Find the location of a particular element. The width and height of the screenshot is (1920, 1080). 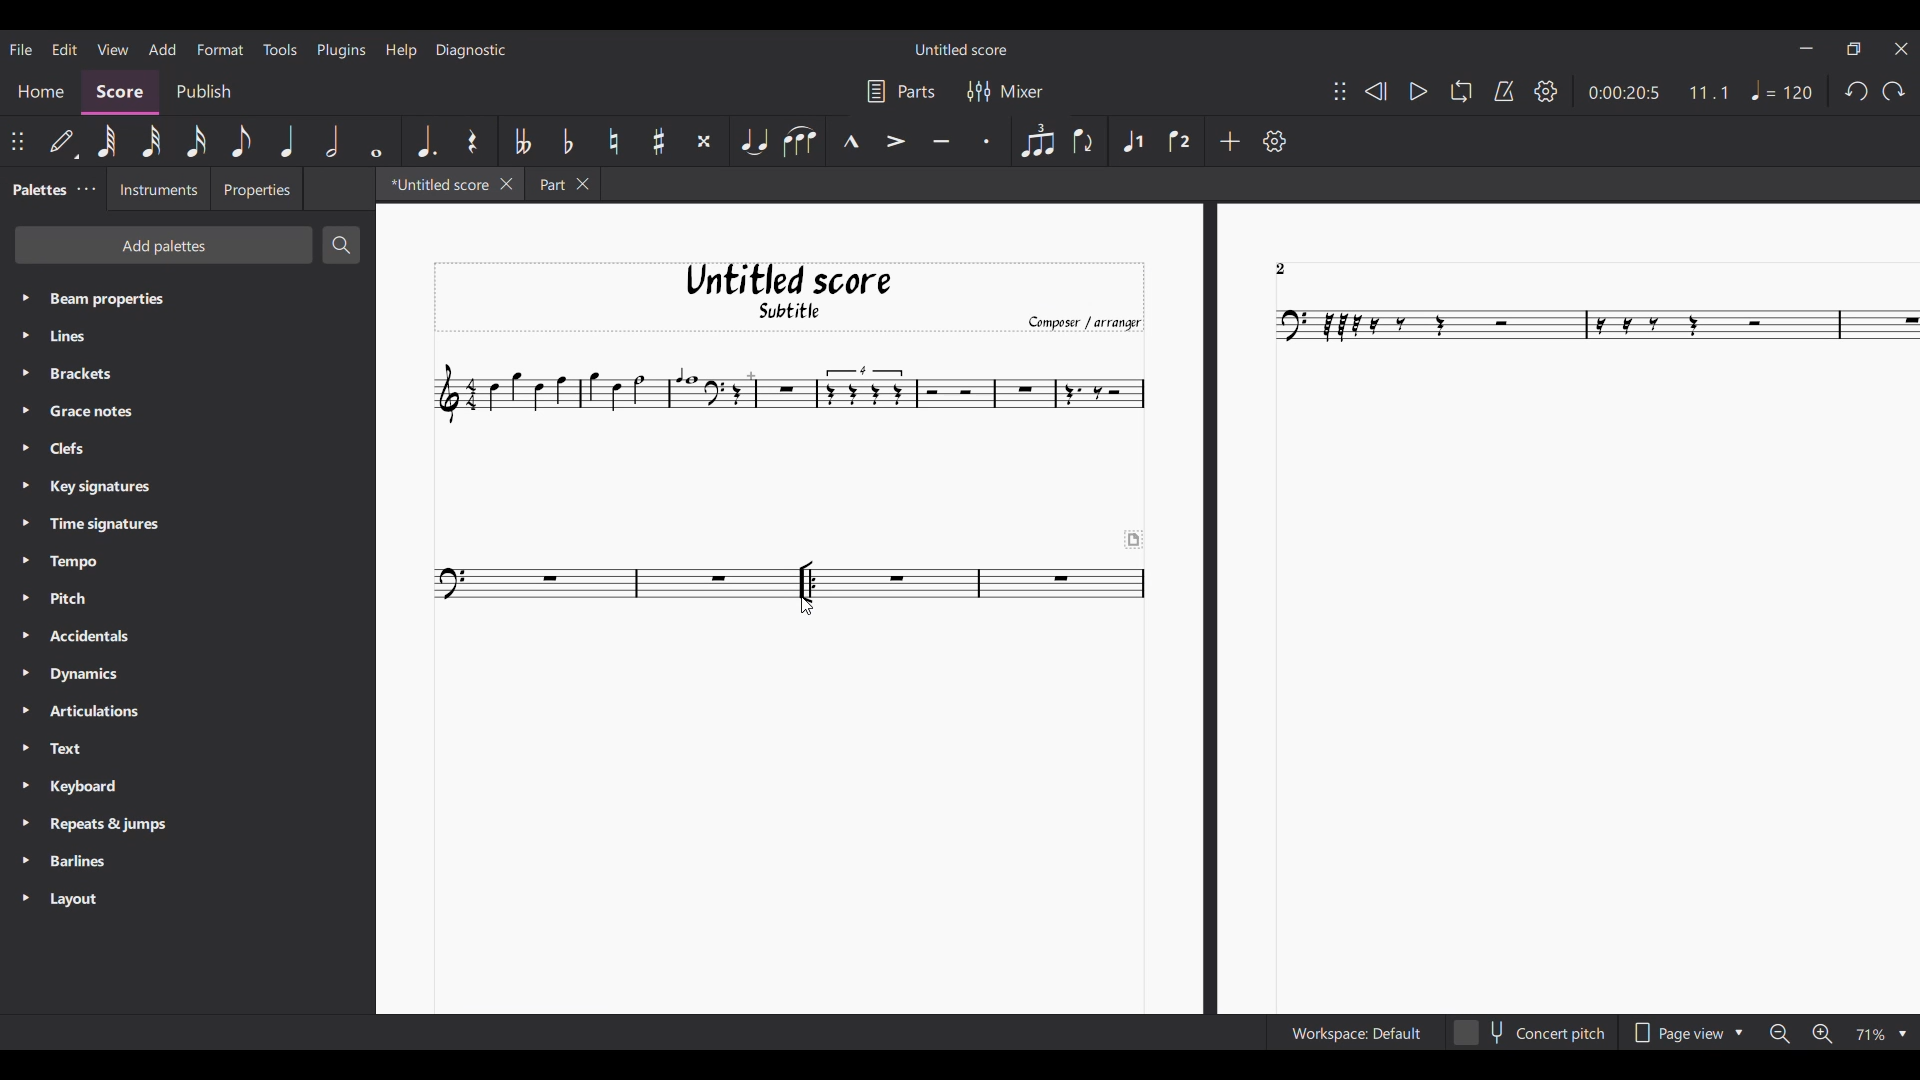

Parts settings is located at coordinates (902, 91).